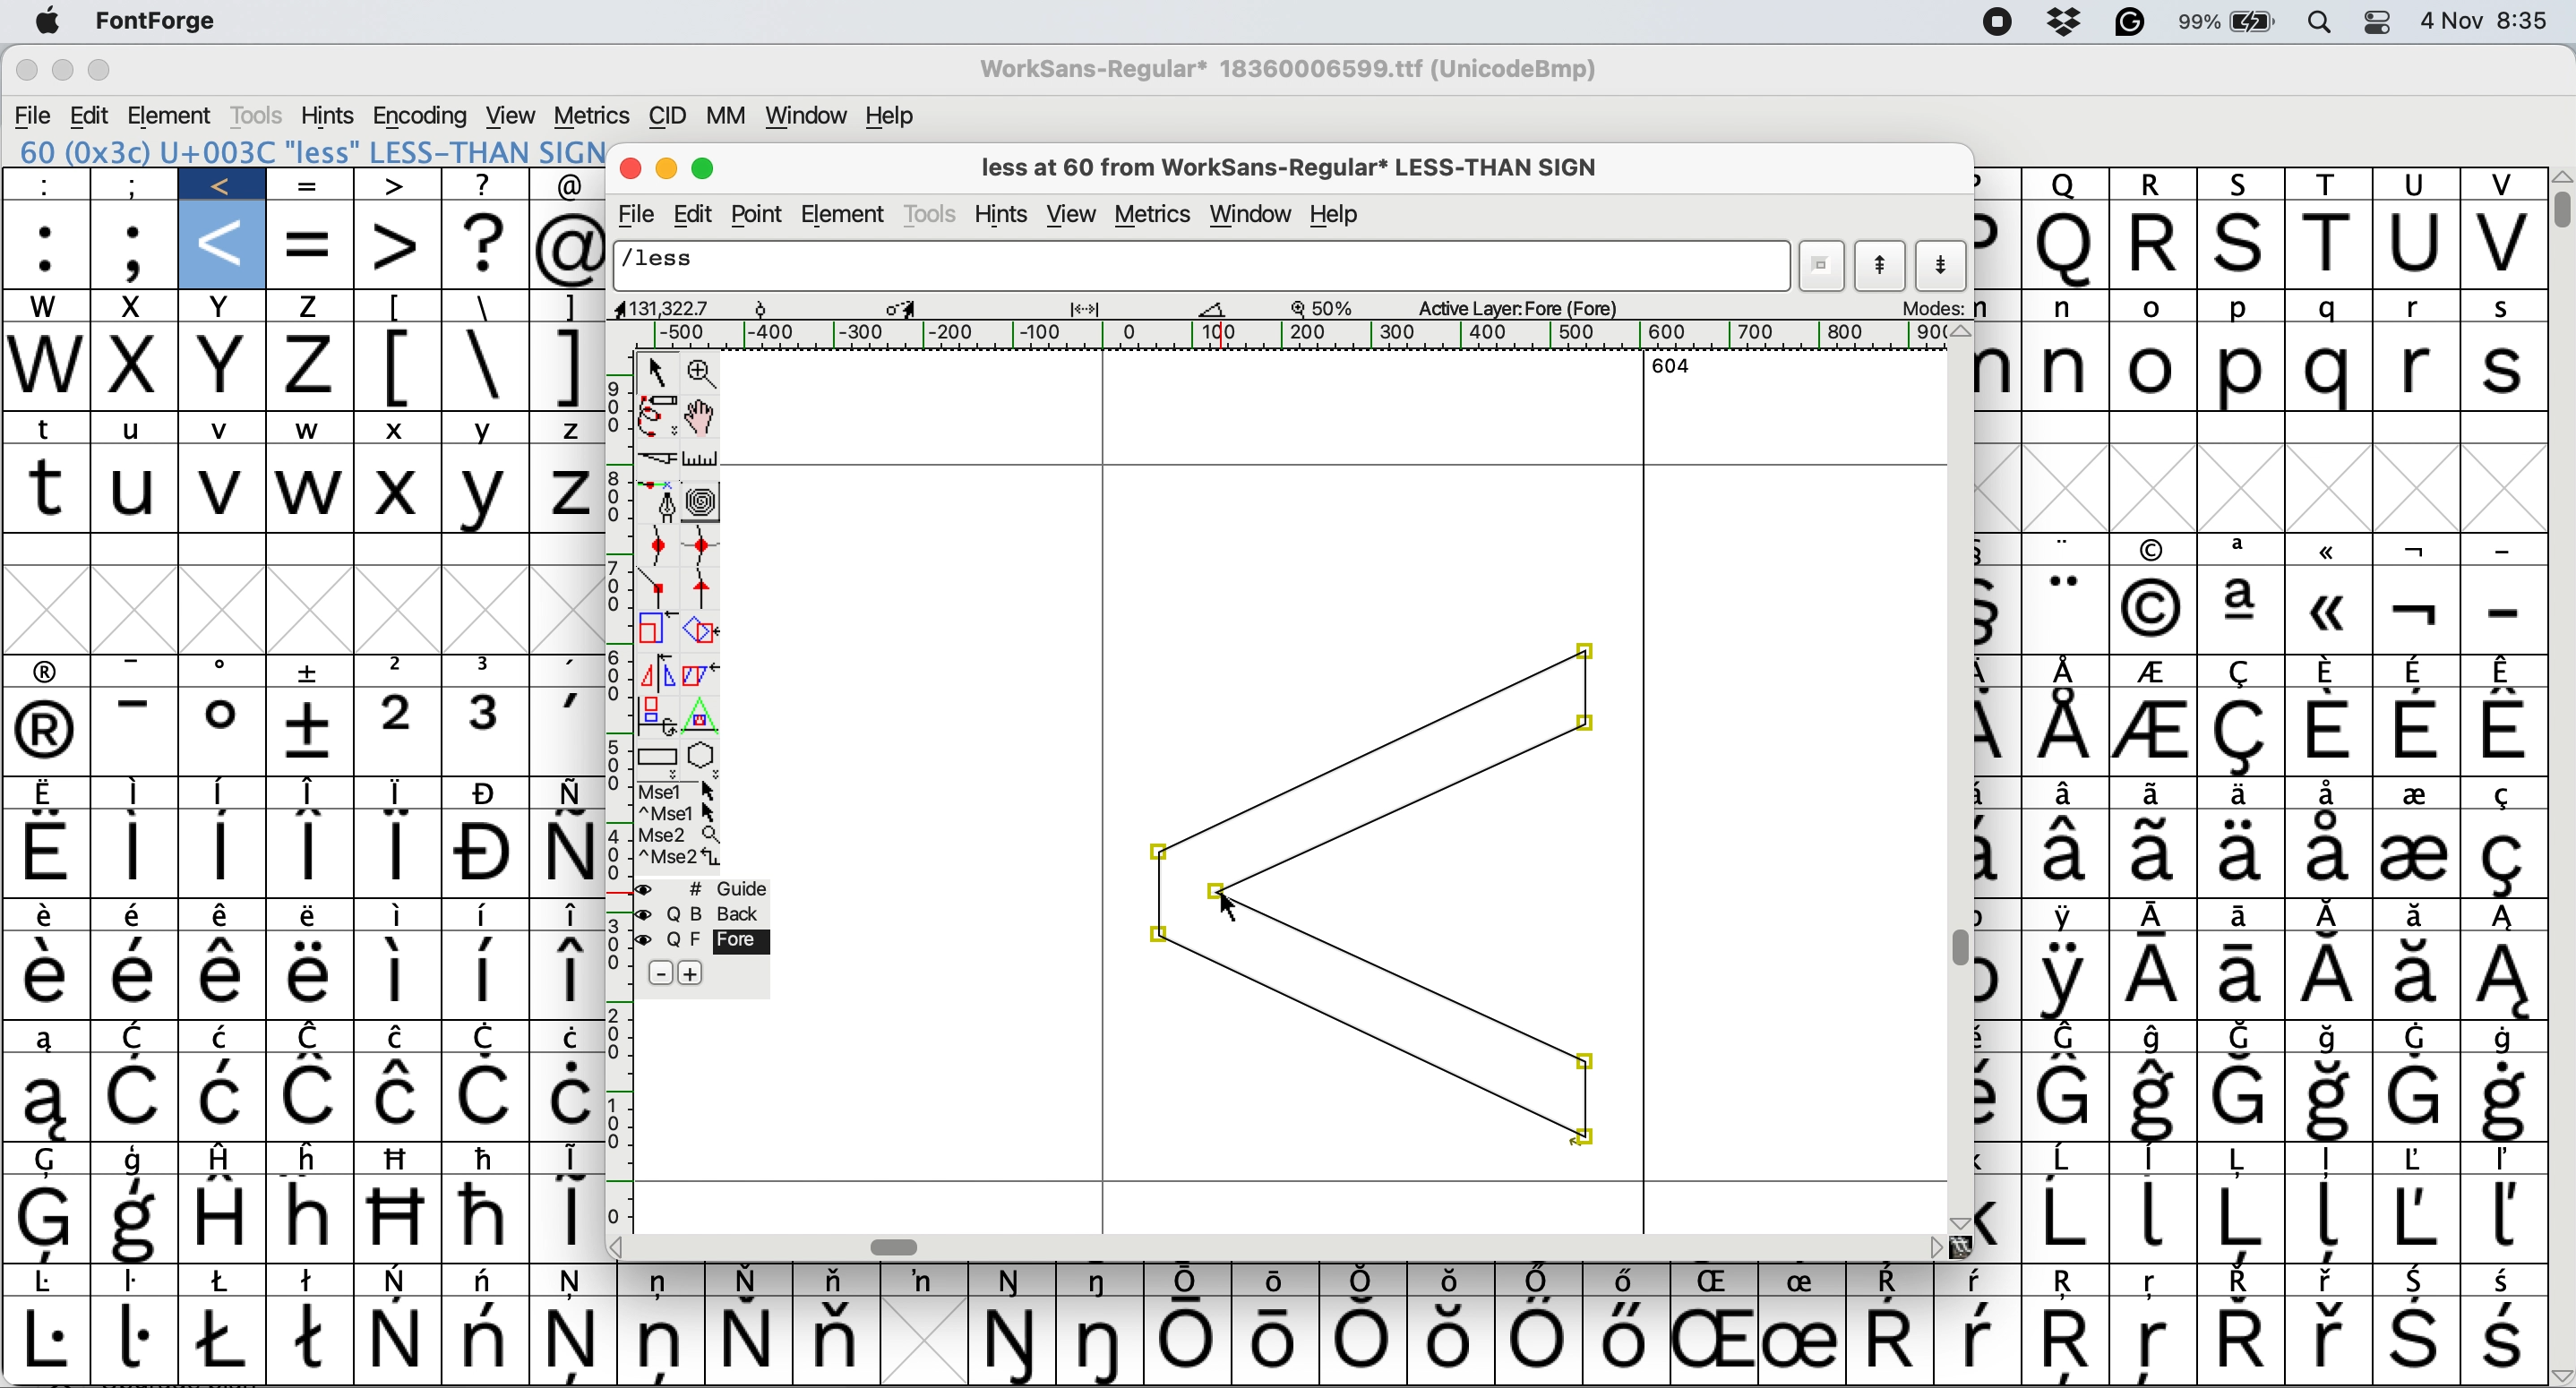 The height and width of the screenshot is (1388, 2576). I want to click on Symbol, so click(2329, 1038).